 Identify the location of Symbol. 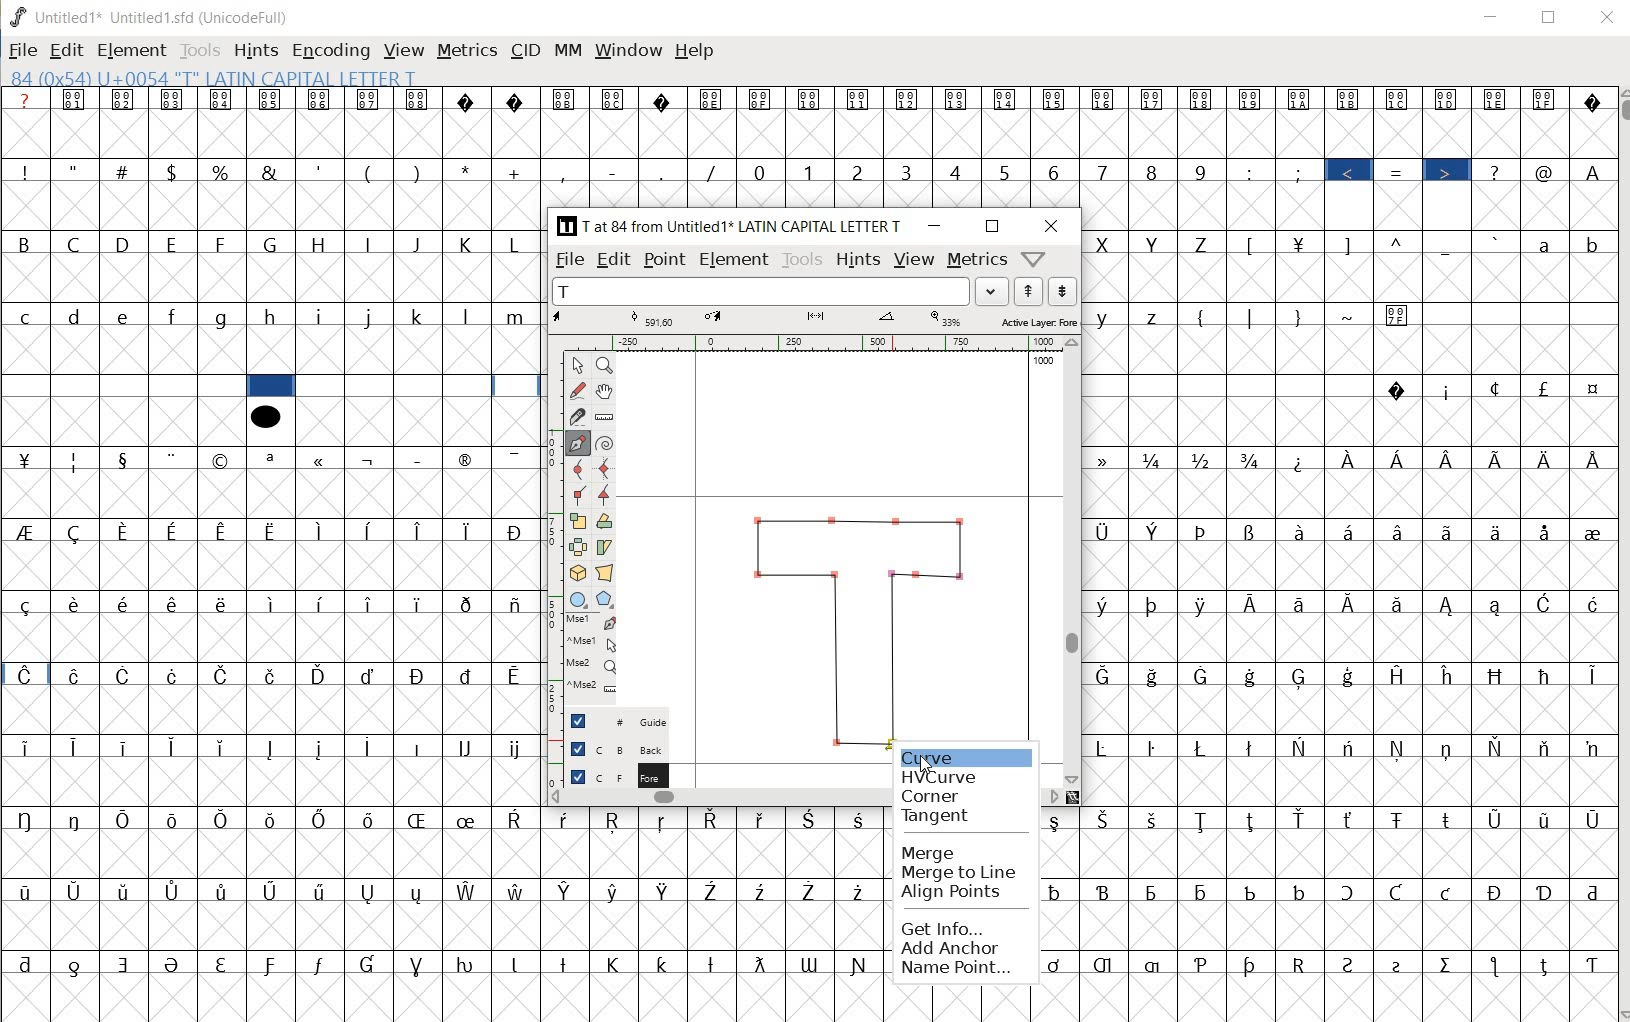
(24, 674).